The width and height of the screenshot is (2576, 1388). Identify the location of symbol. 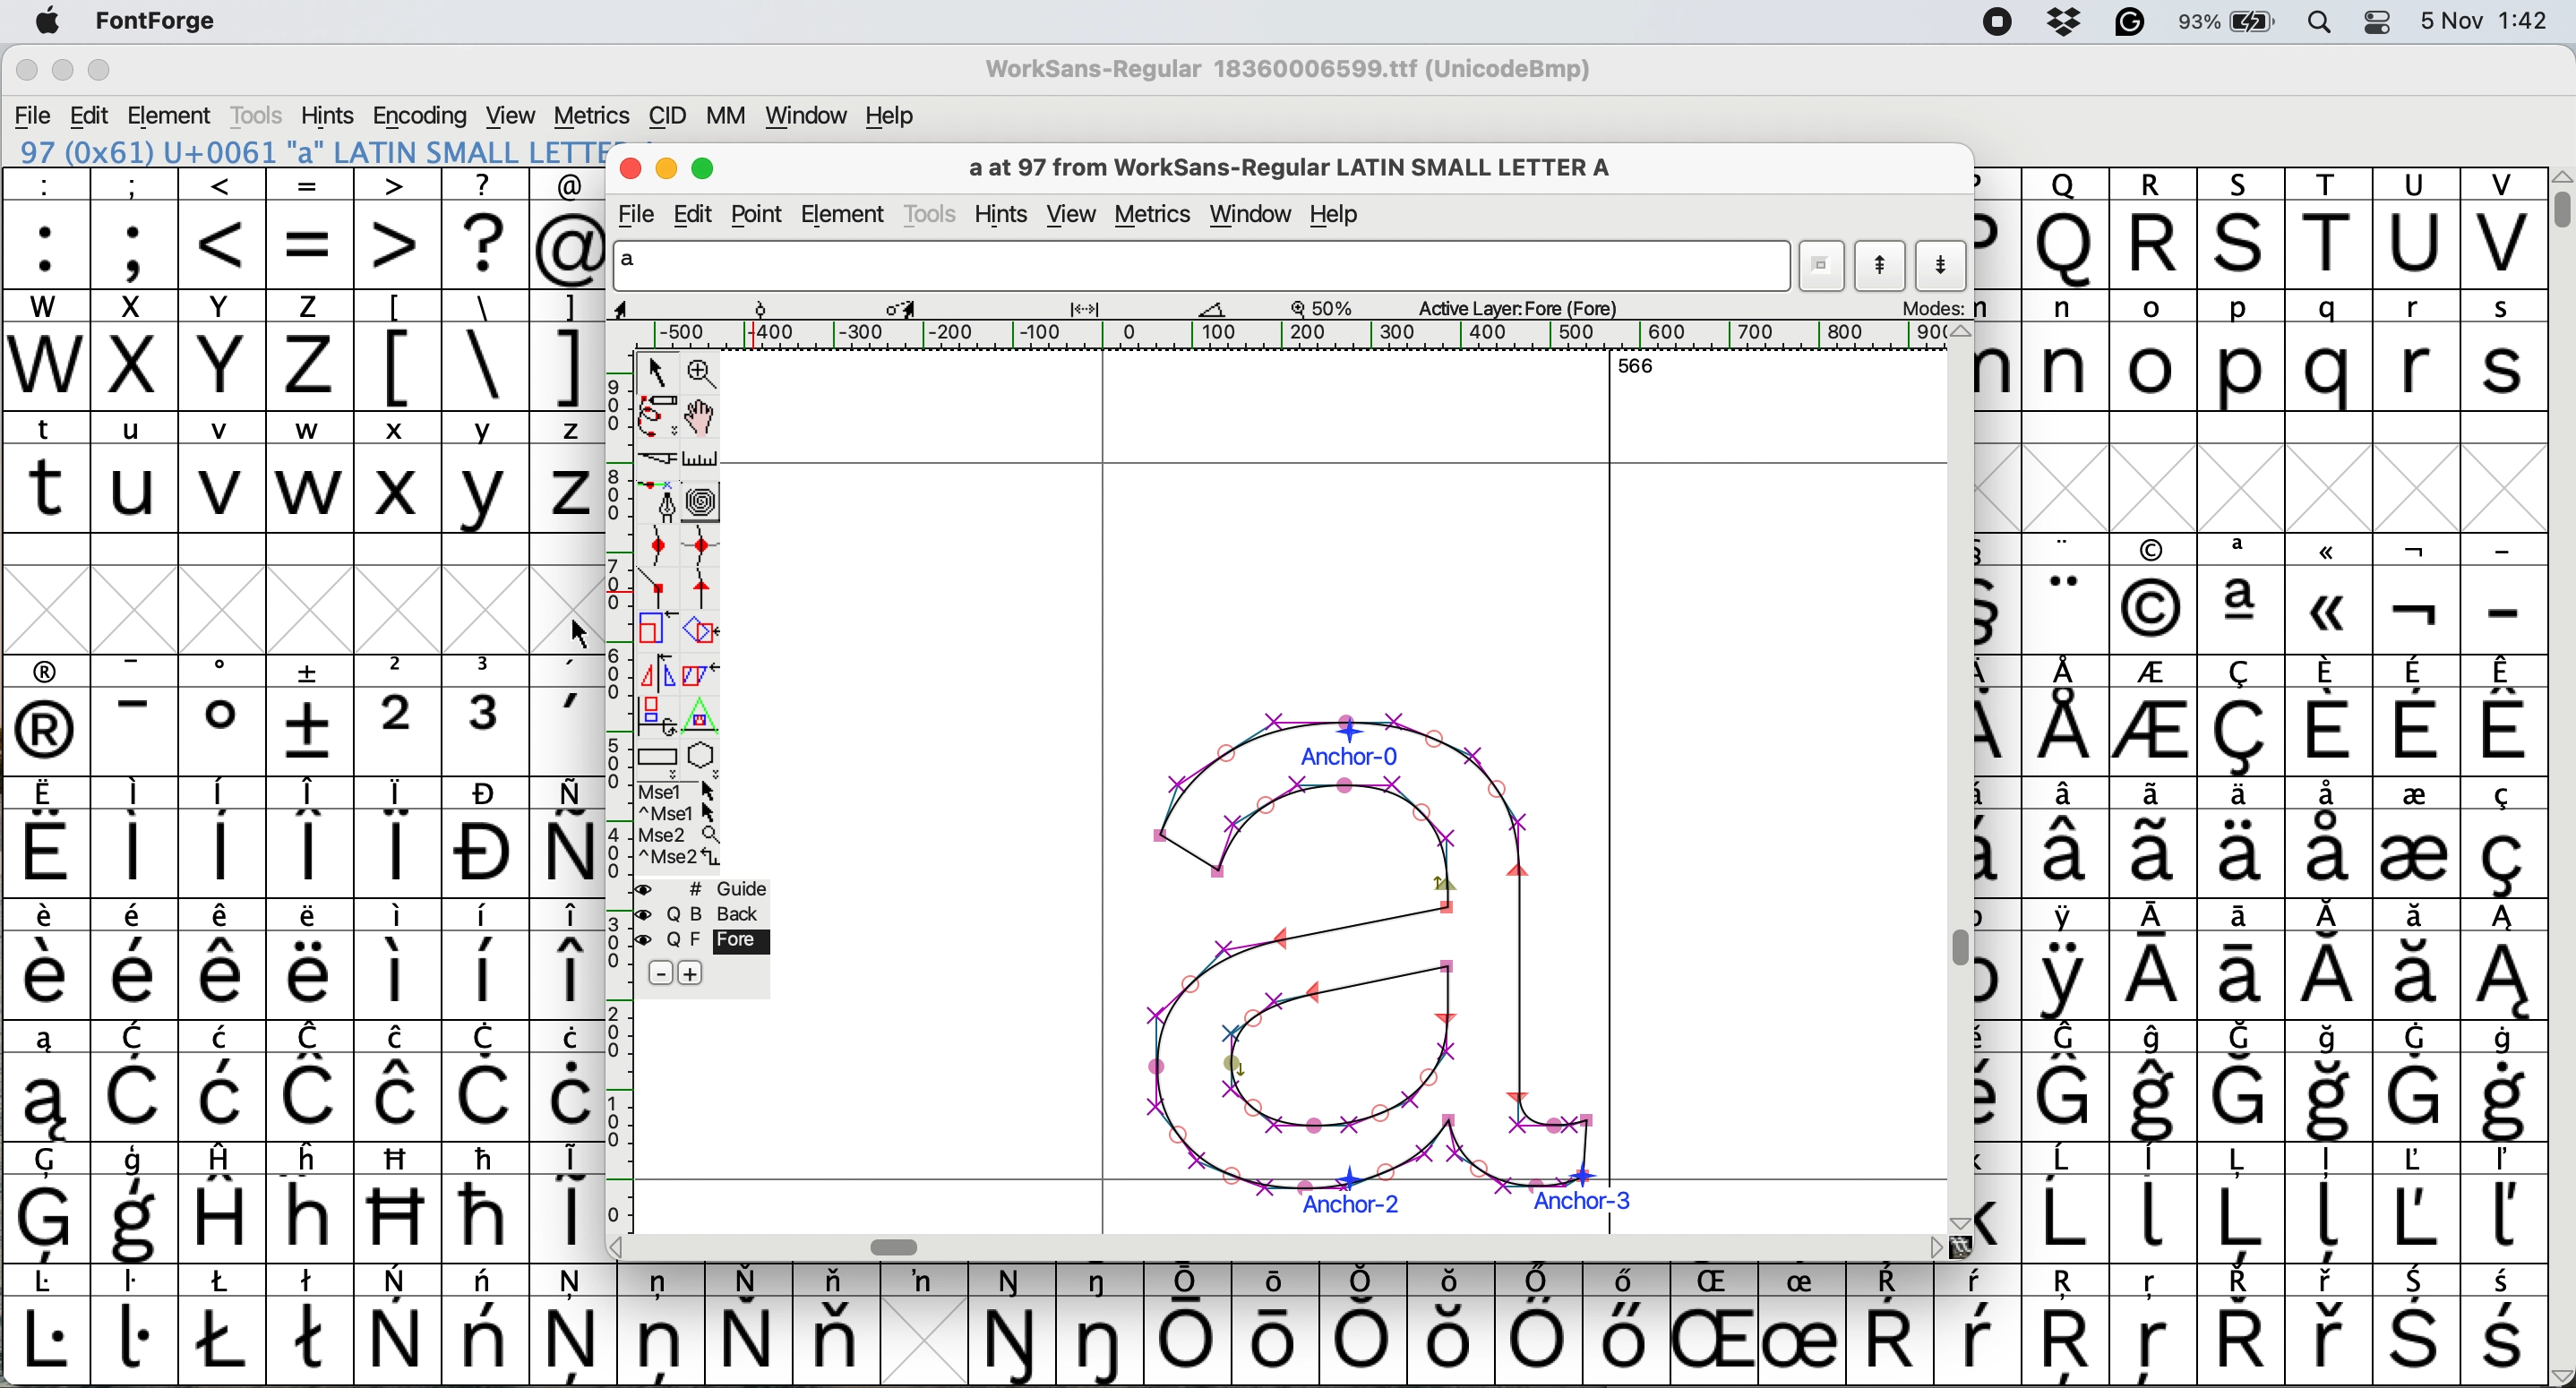
(2413, 836).